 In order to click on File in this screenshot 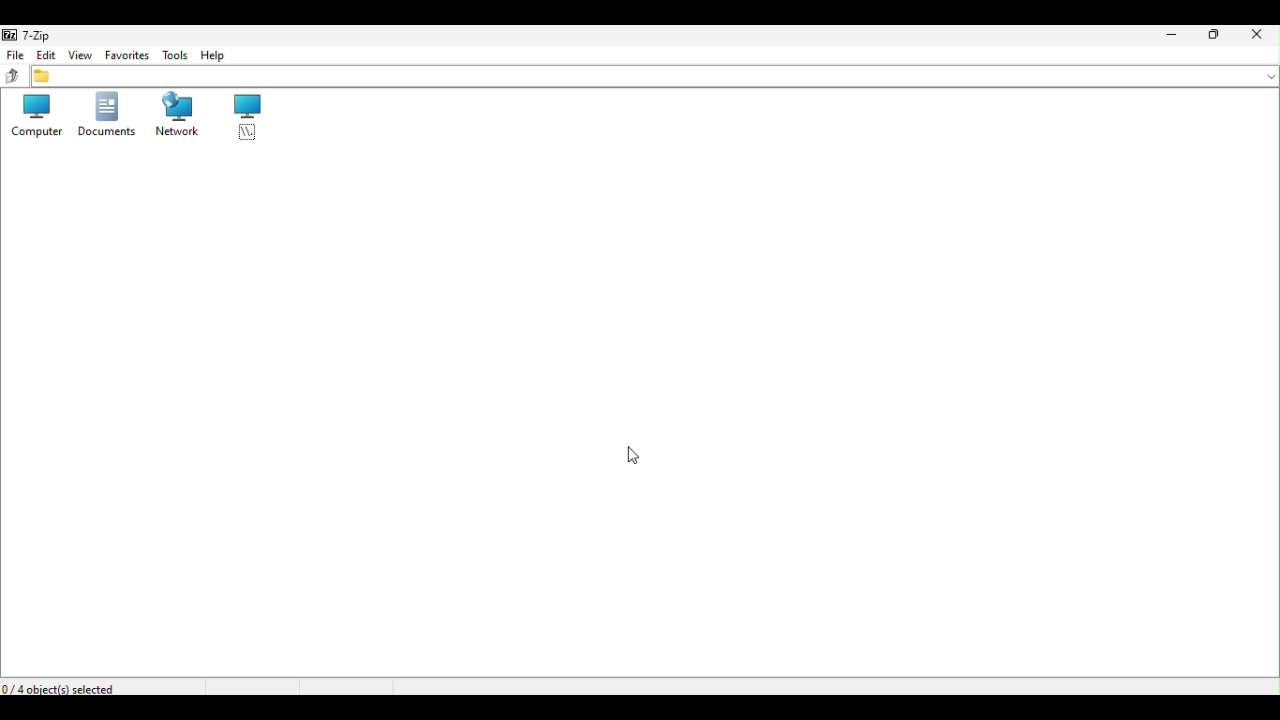, I will do `click(17, 56)`.